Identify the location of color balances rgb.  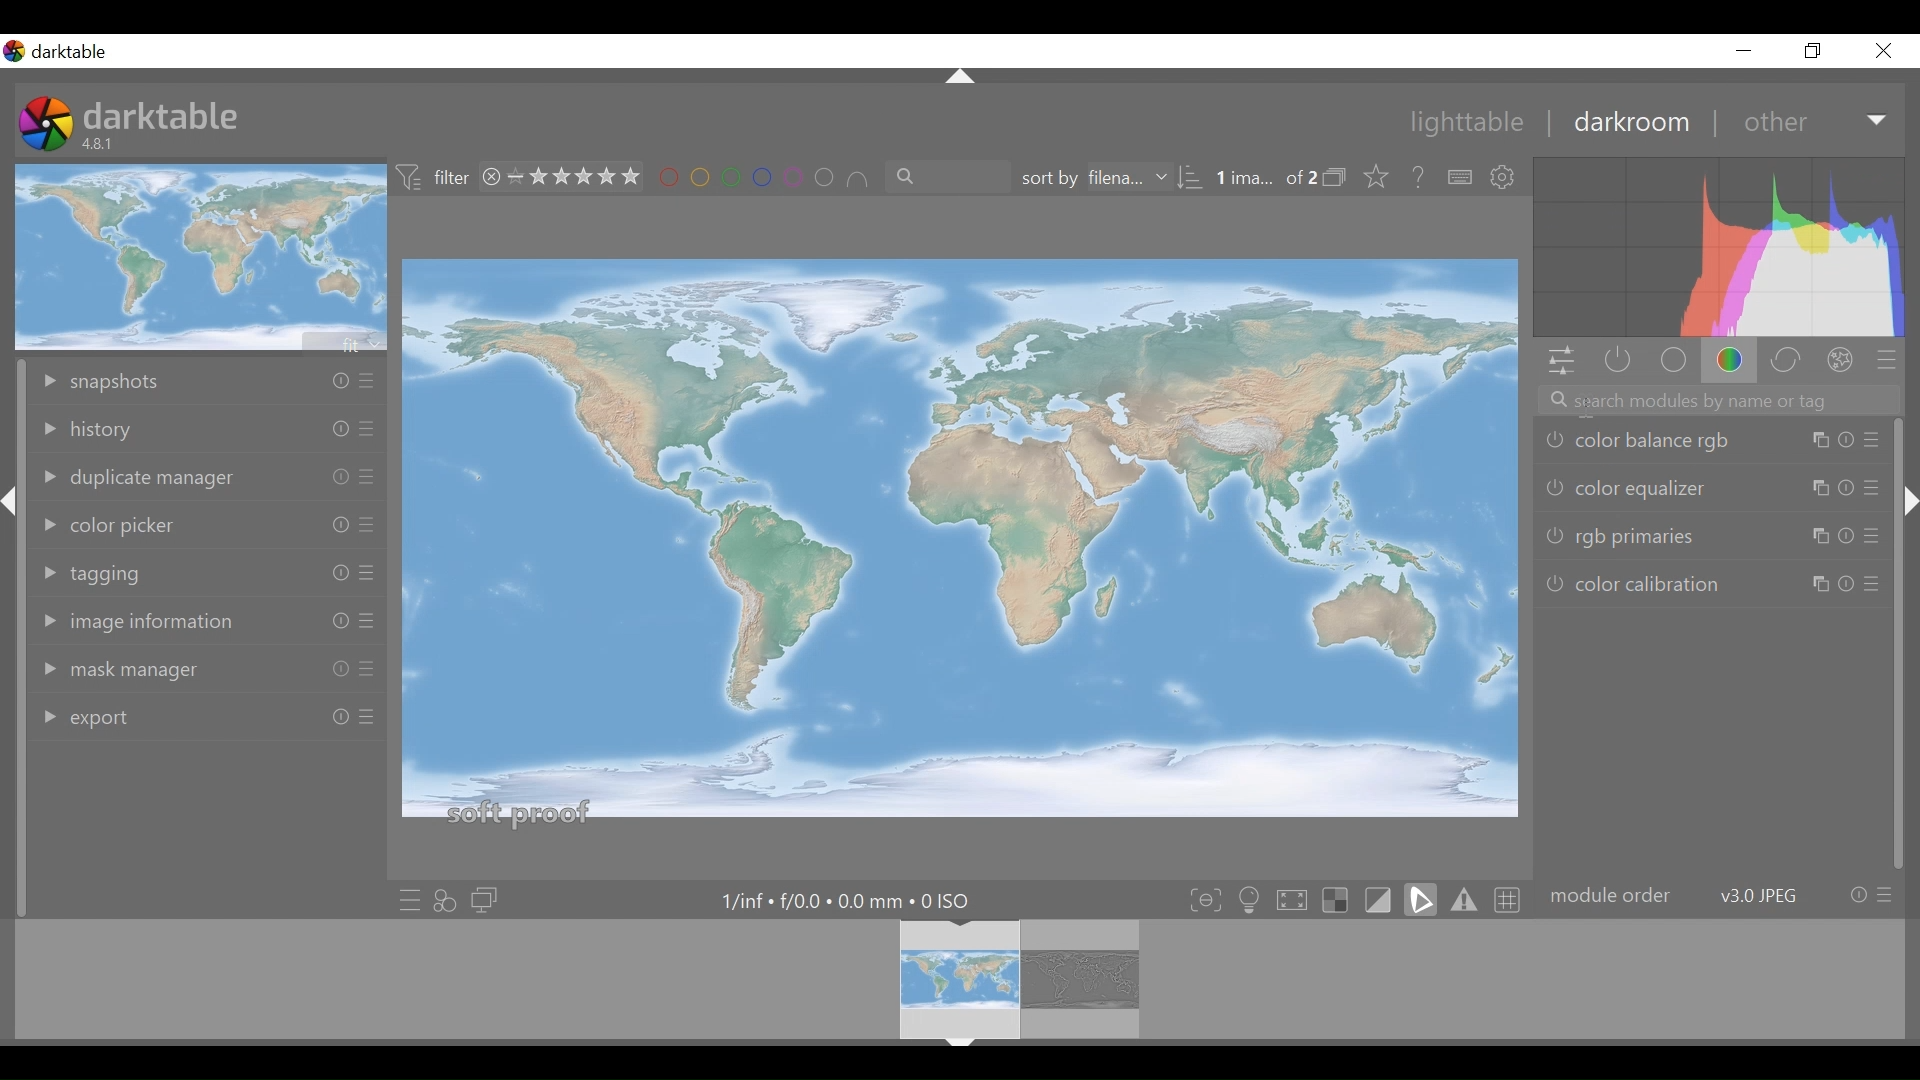
(1709, 443).